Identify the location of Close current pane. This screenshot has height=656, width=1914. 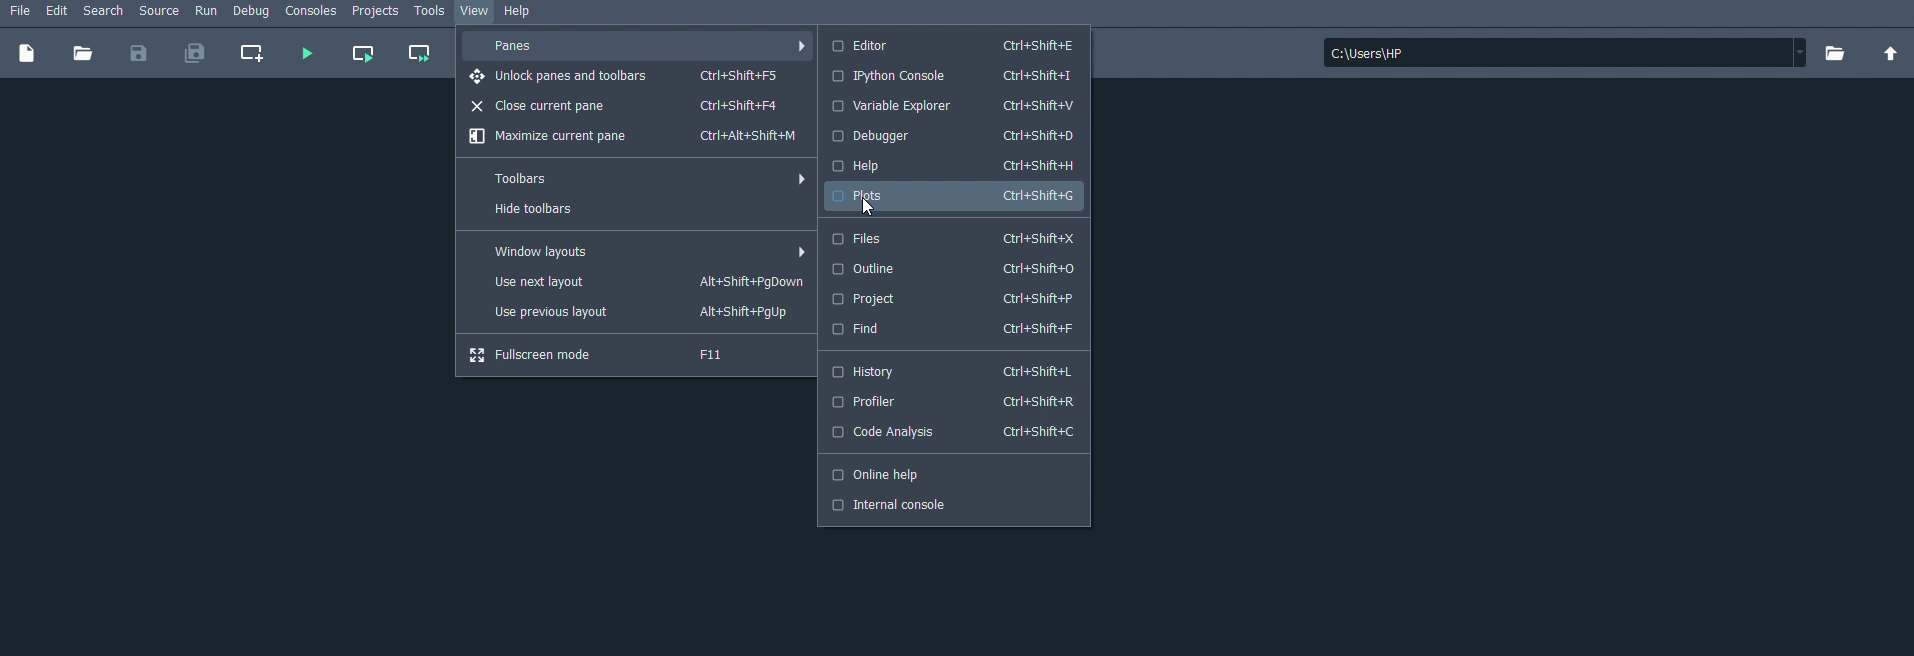
(630, 106).